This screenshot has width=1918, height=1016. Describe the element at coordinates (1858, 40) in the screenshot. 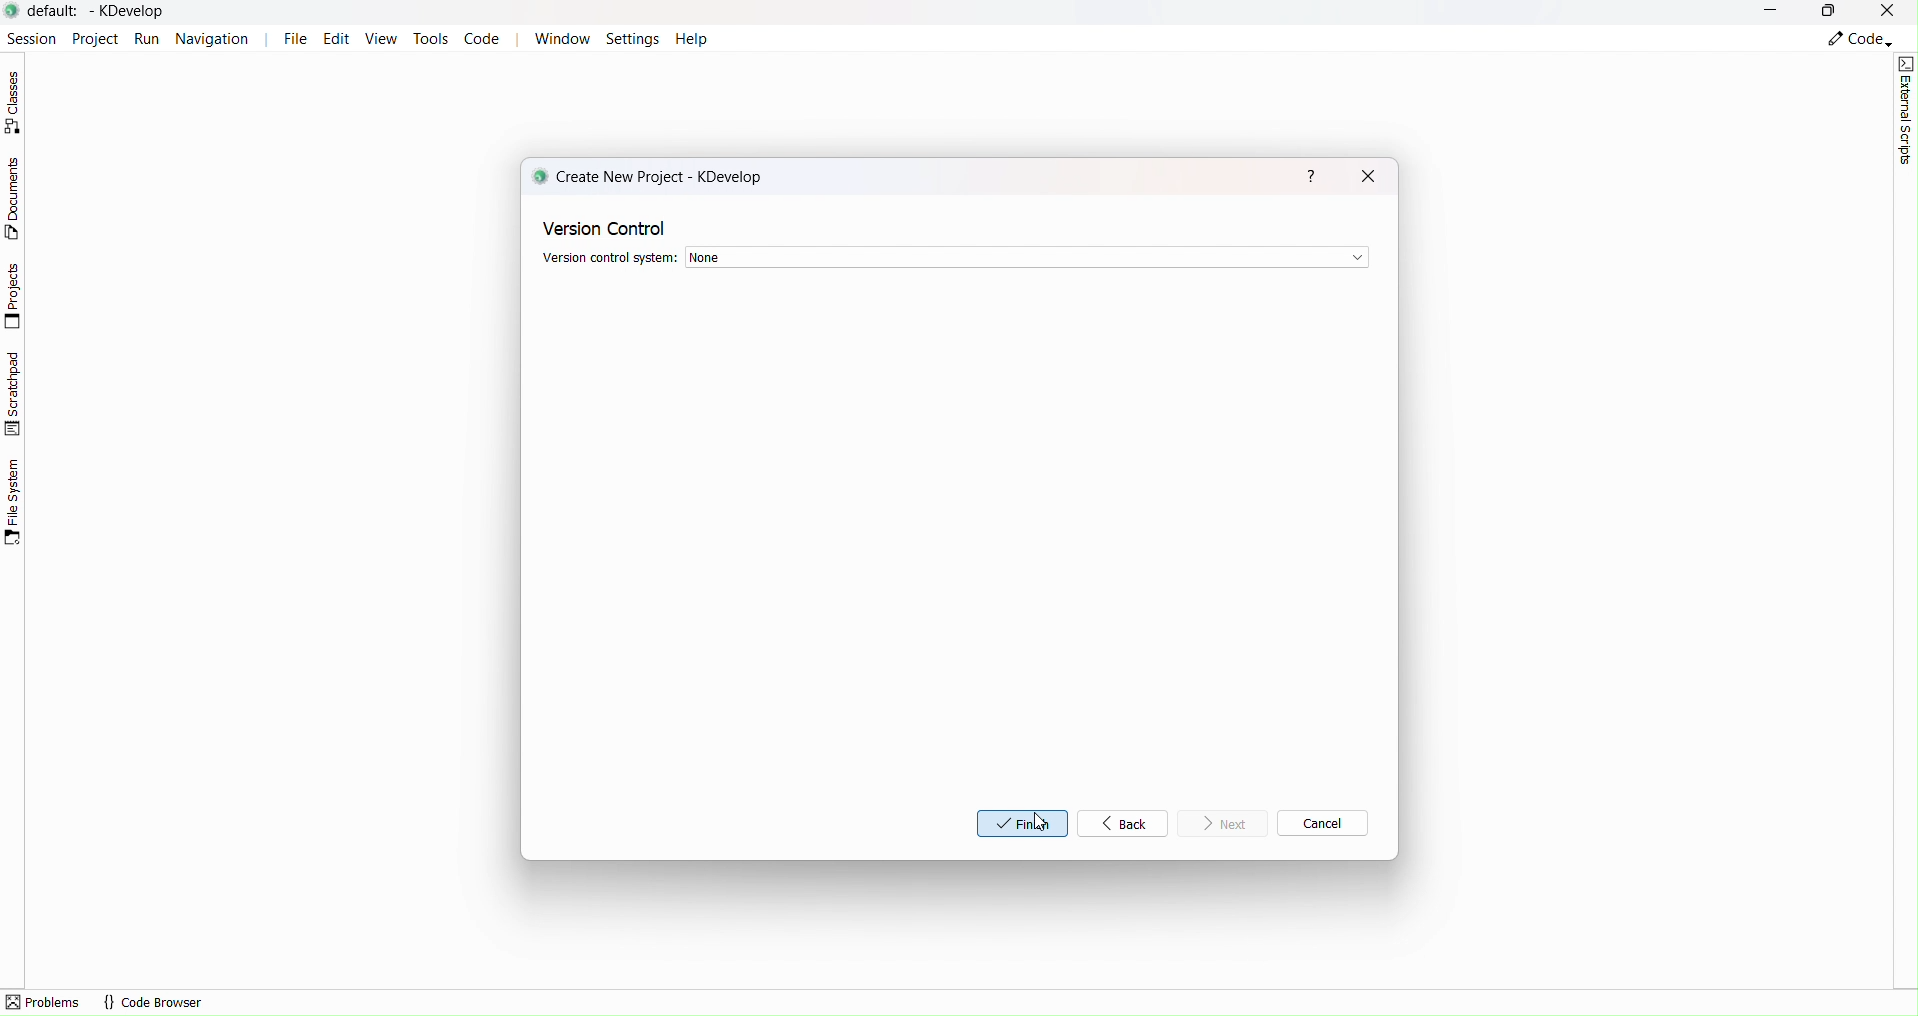

I see `Code` at that location.